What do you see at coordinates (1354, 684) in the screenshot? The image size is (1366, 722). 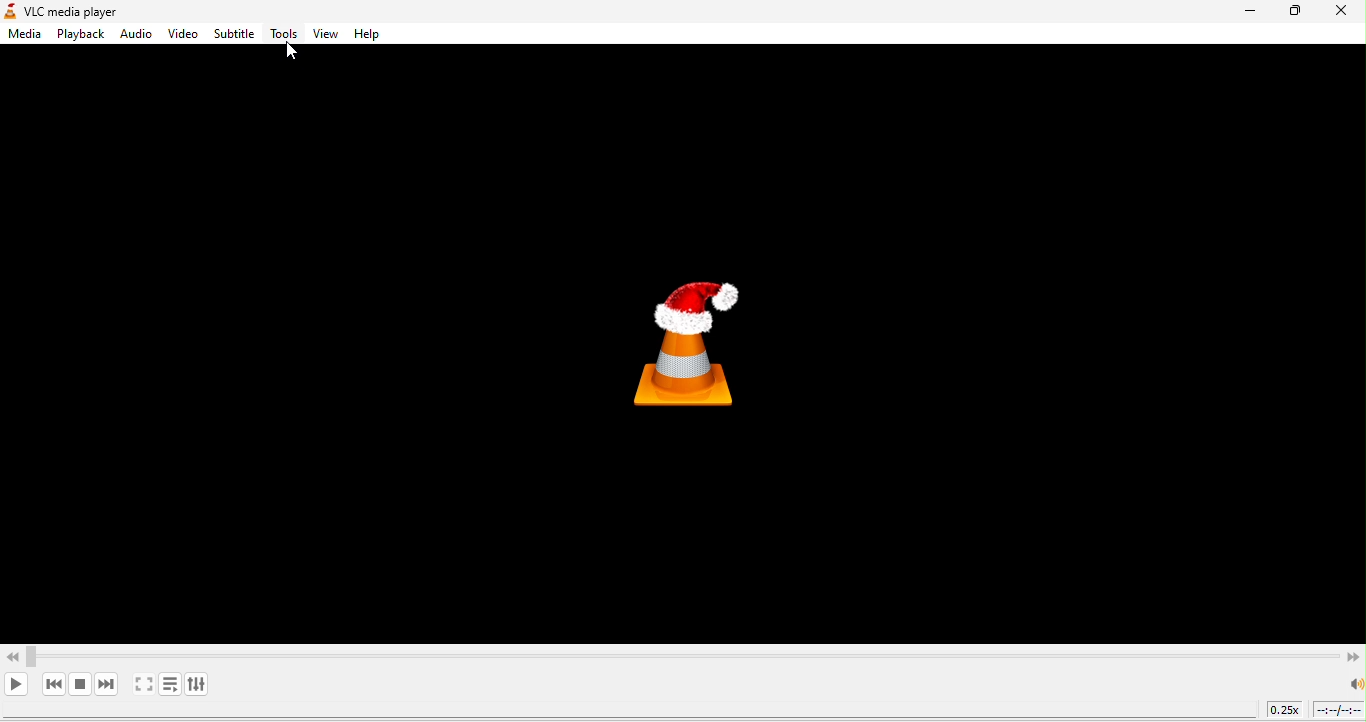 I see `speaker` at bounding box center [1354, 684].